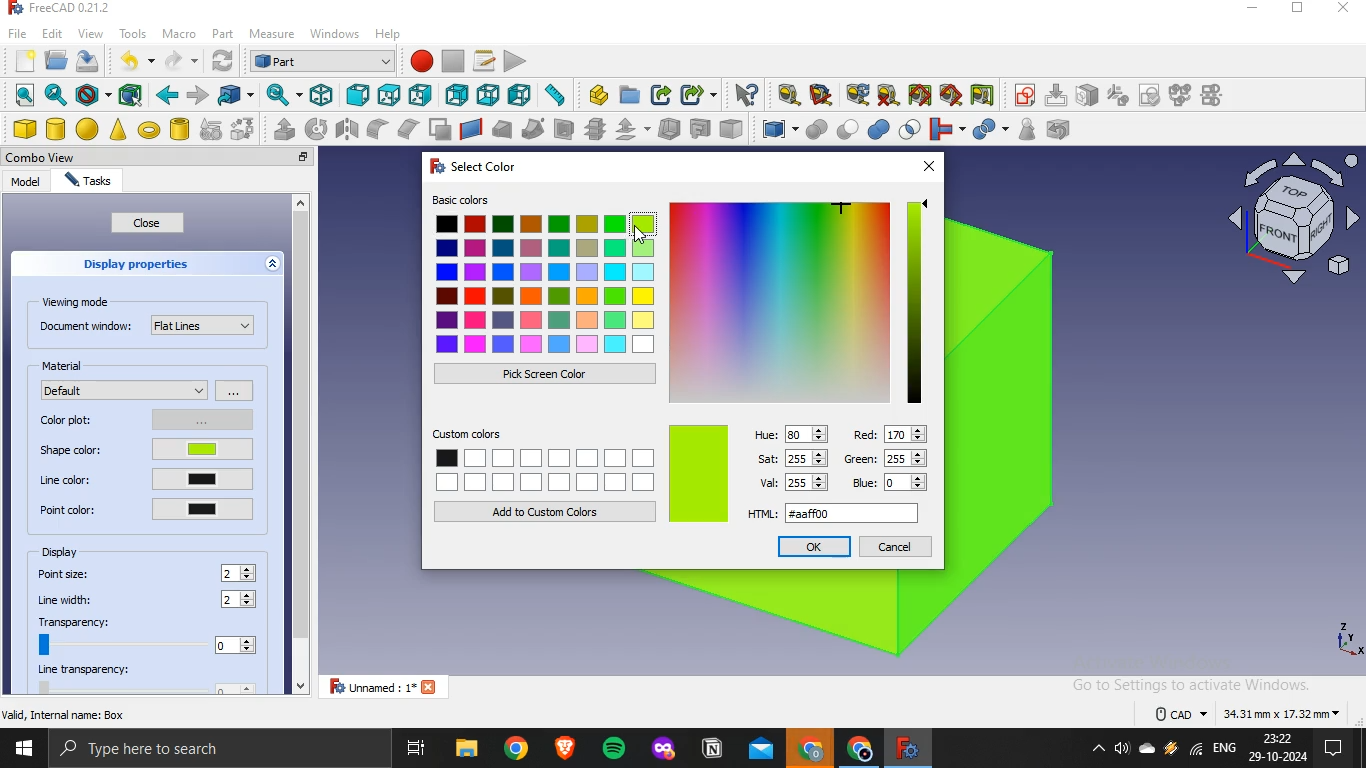 Image resolution: width=1366 pixels, height=768 pixels. I want to click on model, so click(25, 181).